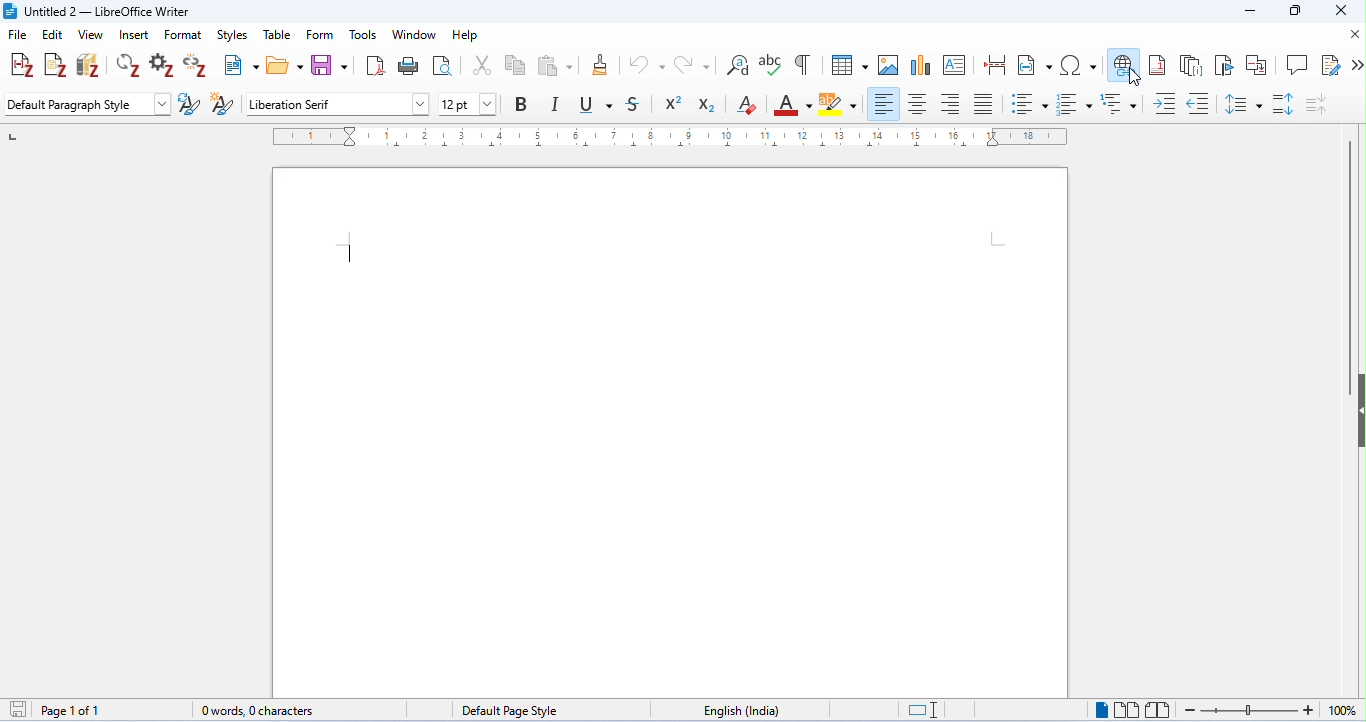 Image resolution: width=1366 pixels, height=722 pixels. What do you see at coordinates (21, 710) in the screenshot?
I see `save` at bounding box center [21, 710].